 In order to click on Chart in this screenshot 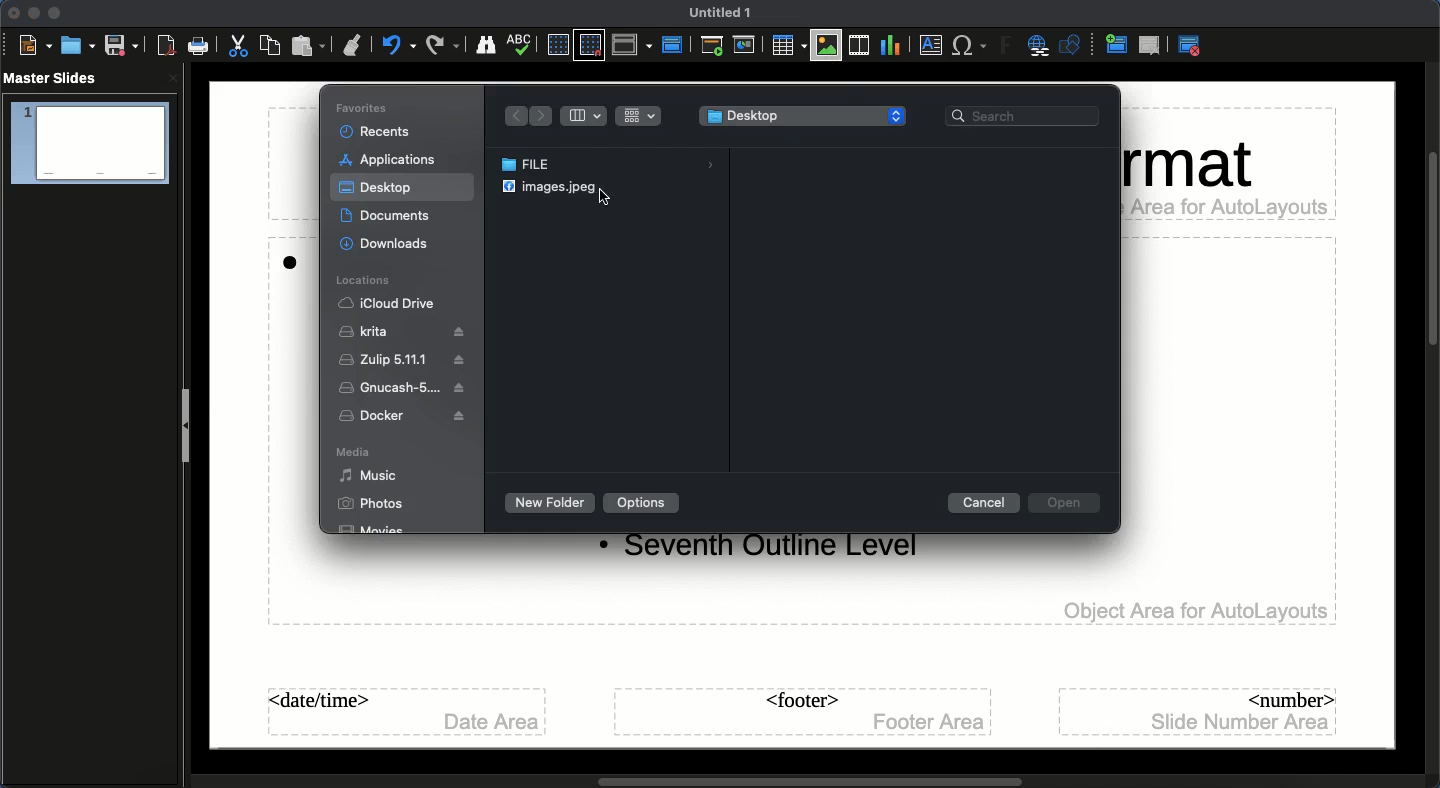, I will do `click(888, 47)`.